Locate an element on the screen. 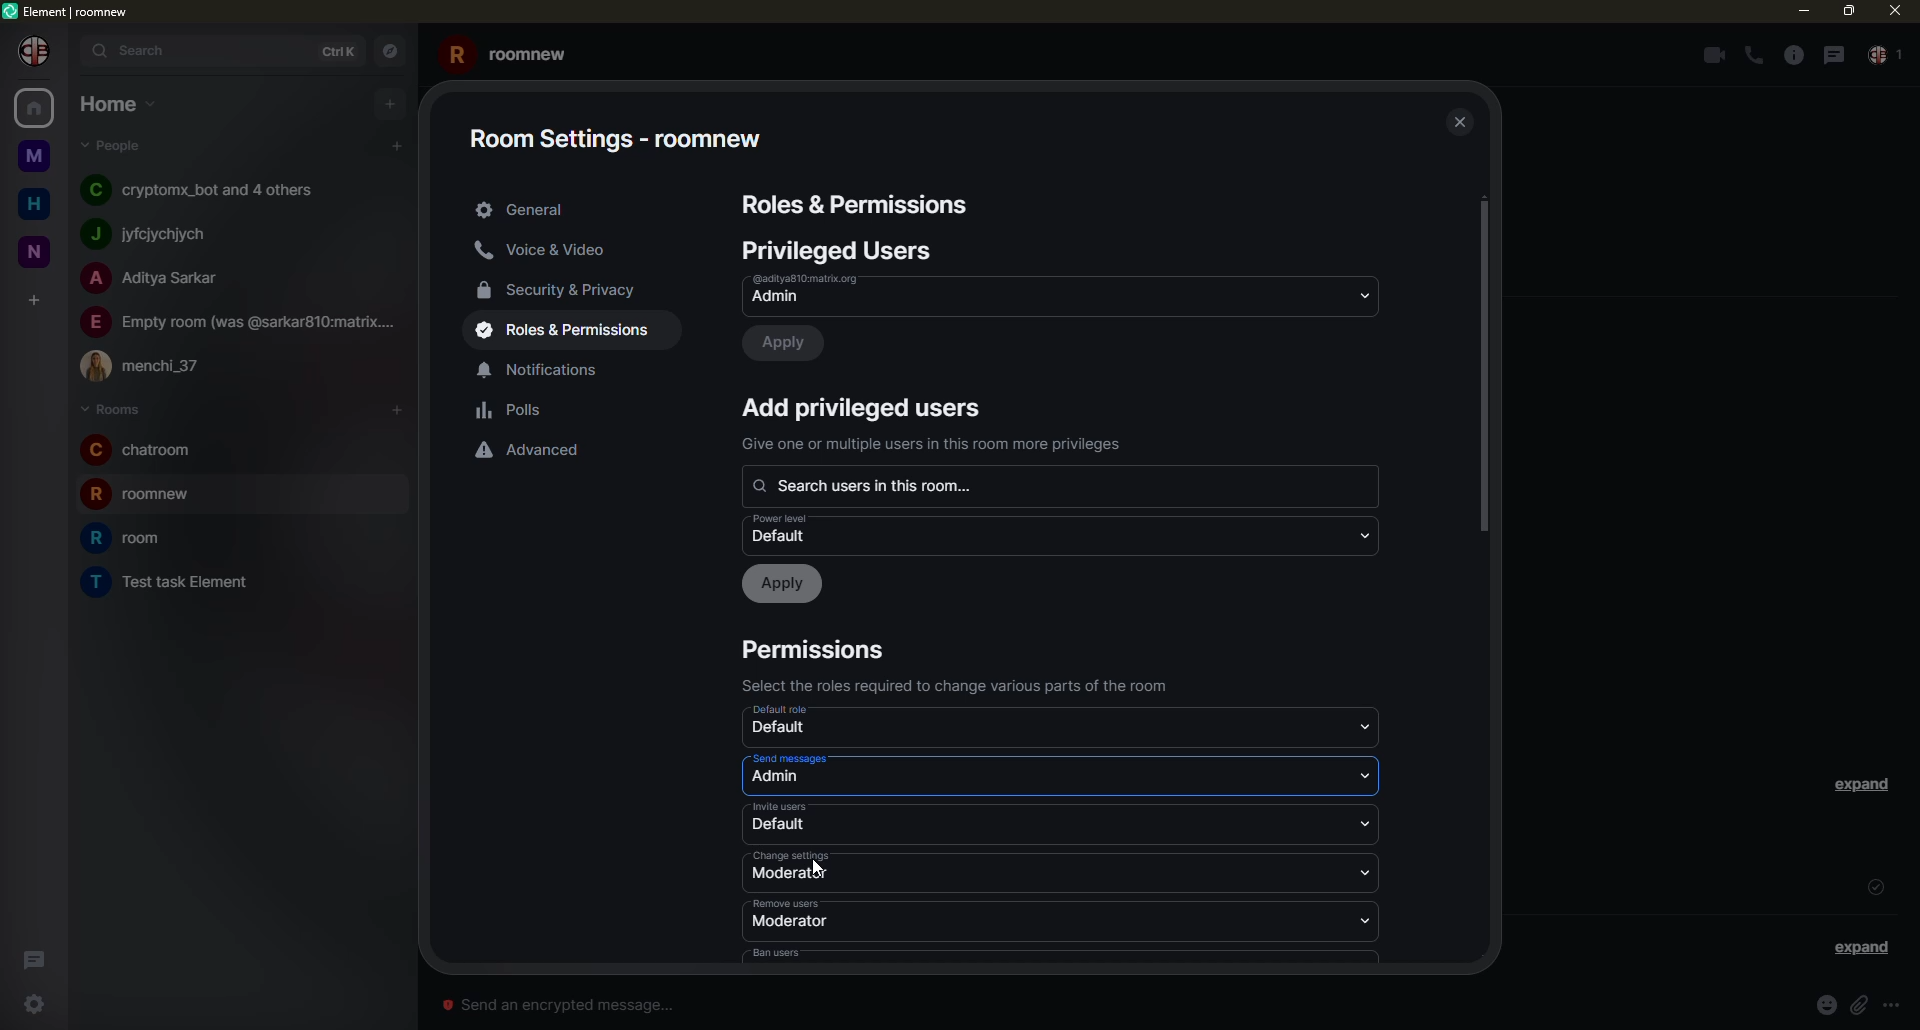 The width and height of the screenshot is (1920, 1030). room is located at coordinates (153, 497).